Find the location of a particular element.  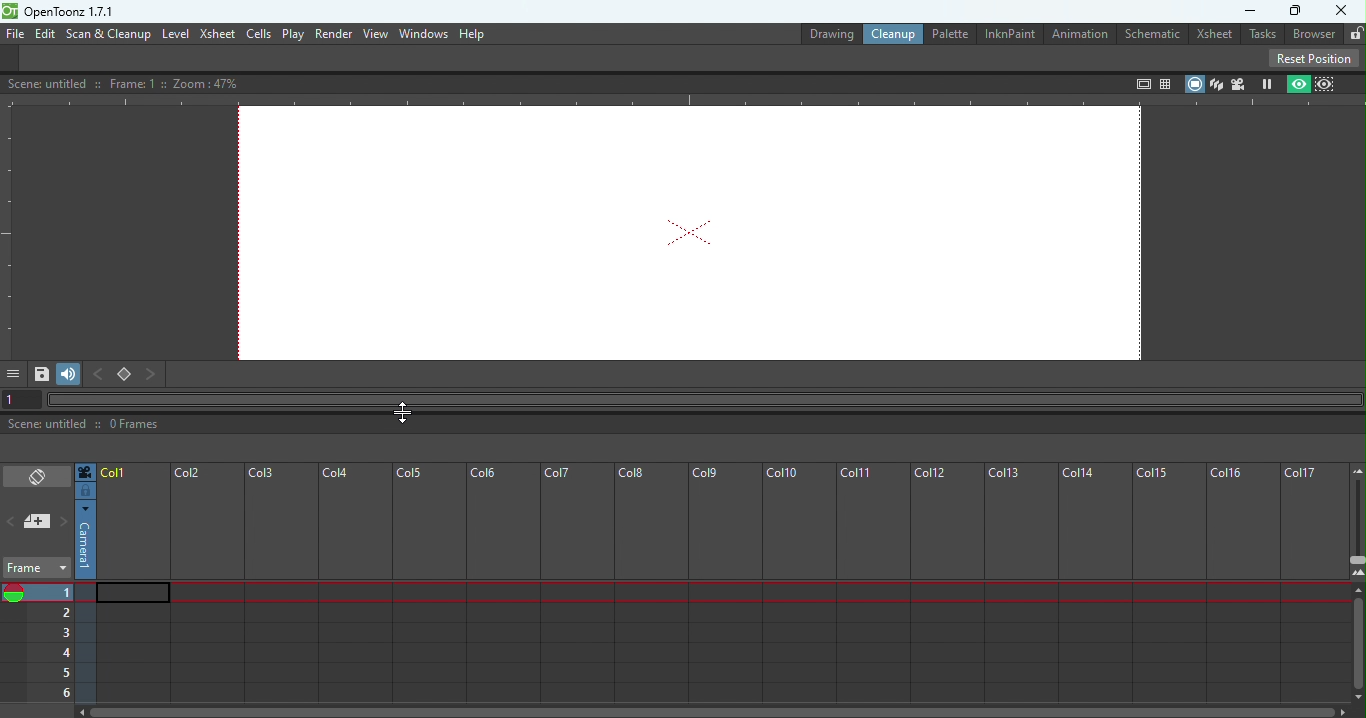

Render is located at coordinates (331, 33).